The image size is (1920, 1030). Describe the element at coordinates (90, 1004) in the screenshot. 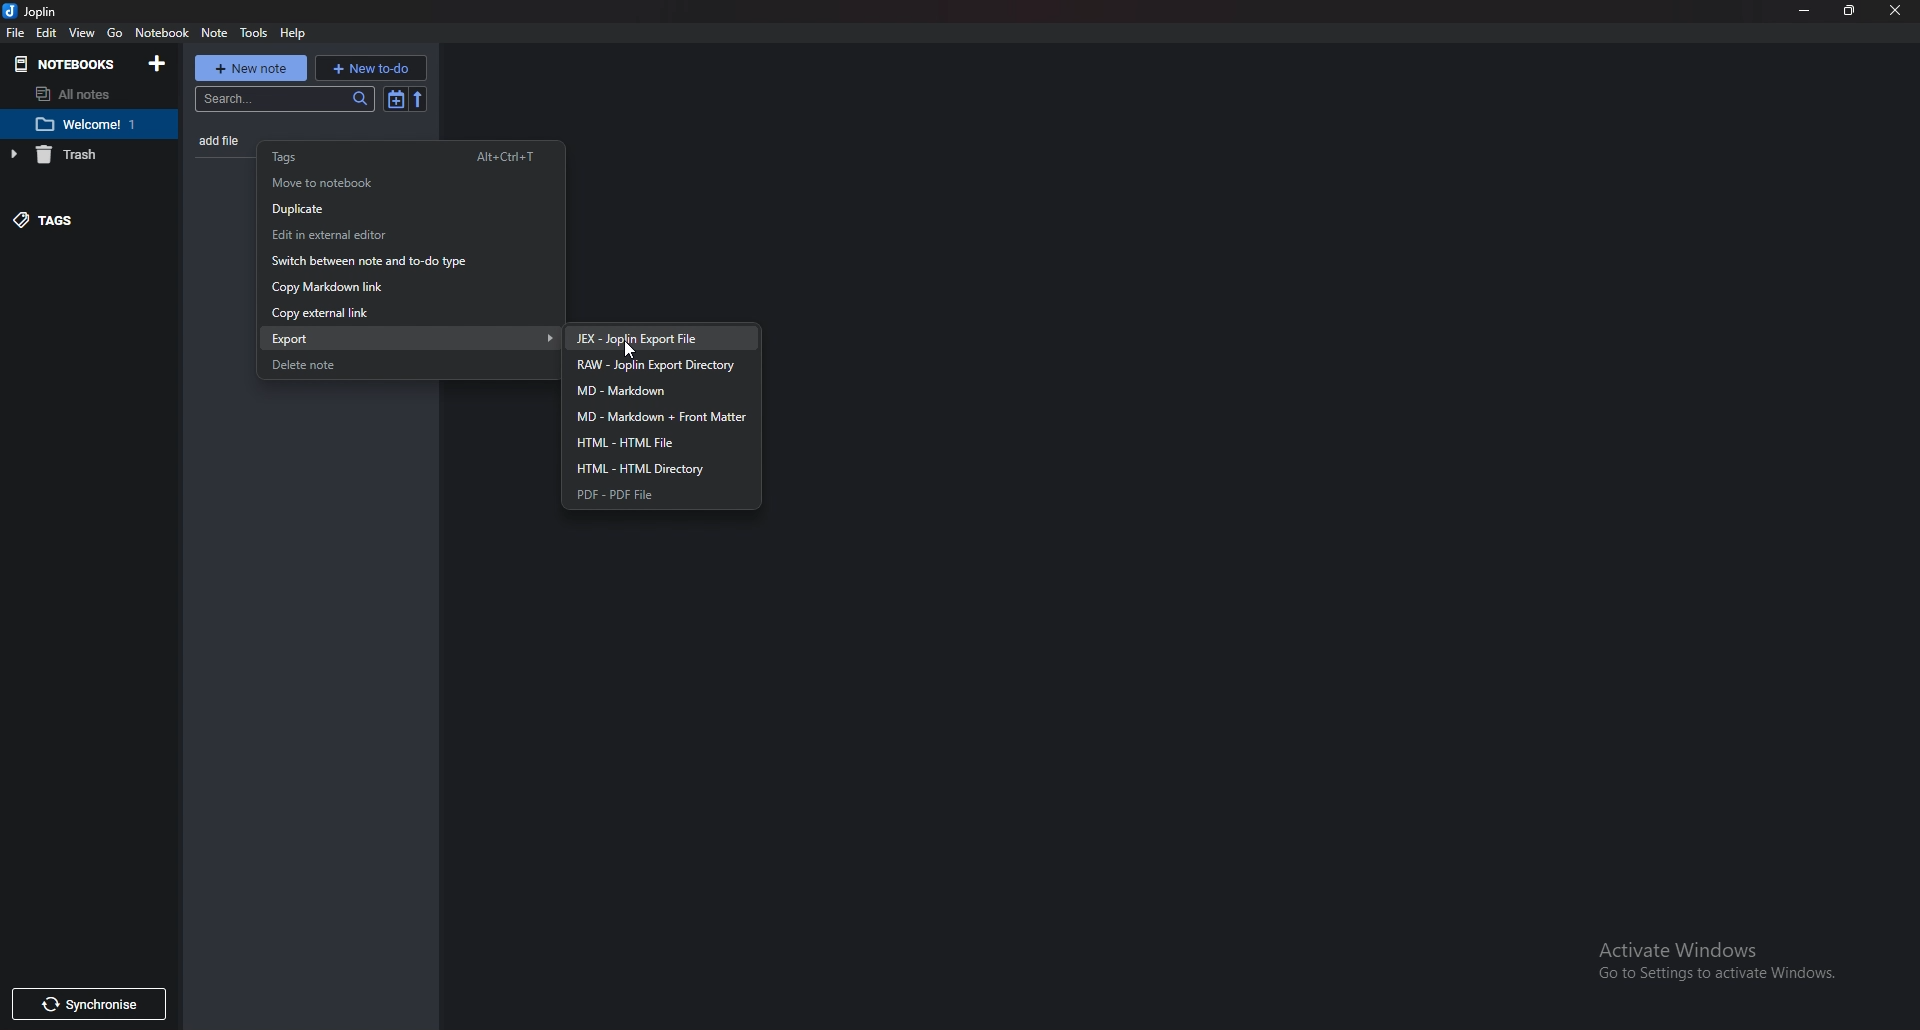

I see `Synchronize` at that location.